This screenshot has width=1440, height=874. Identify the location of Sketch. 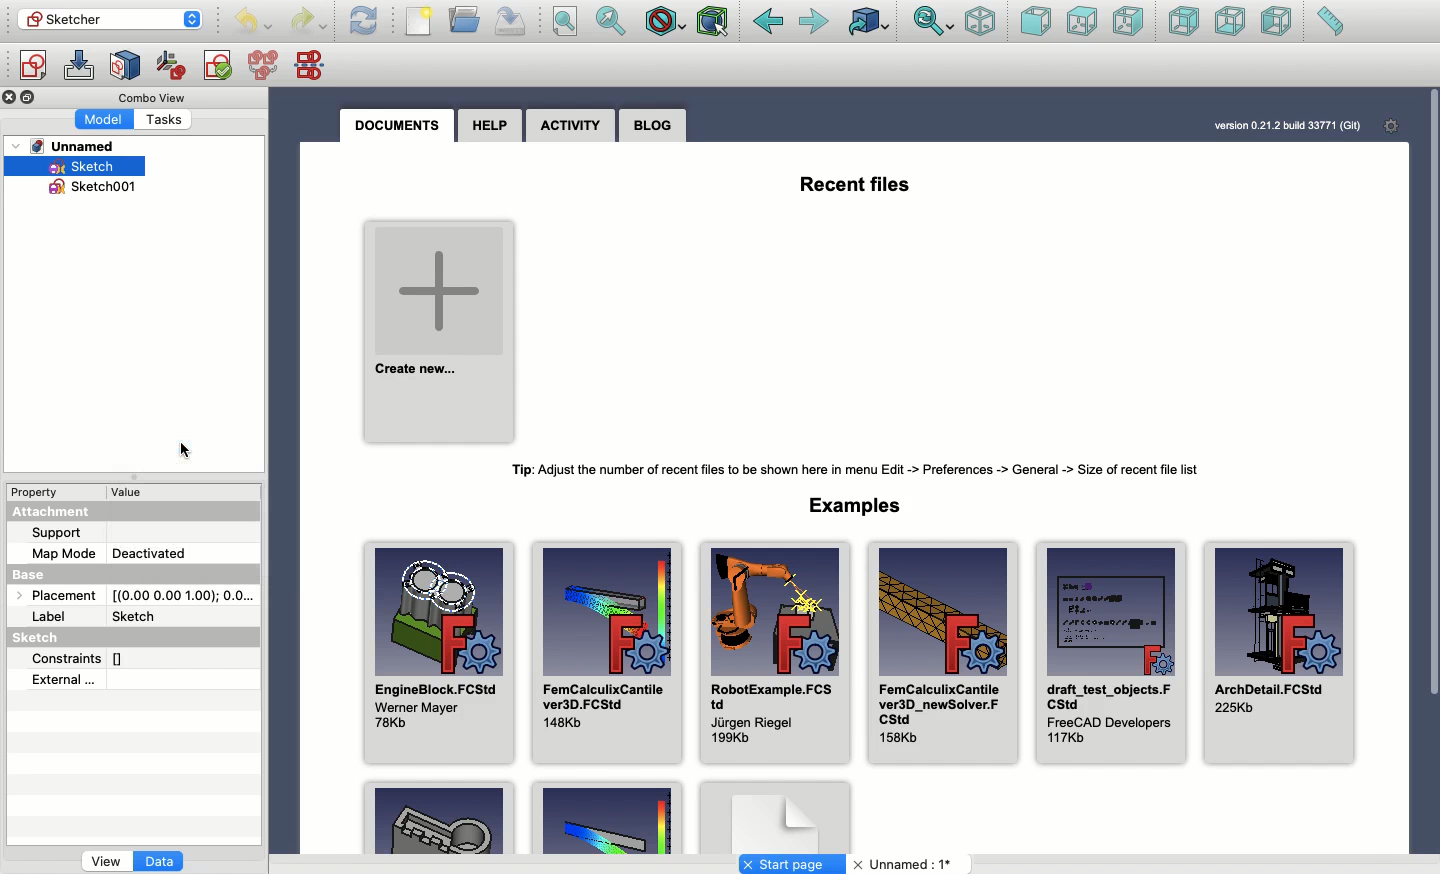
(88, 168).